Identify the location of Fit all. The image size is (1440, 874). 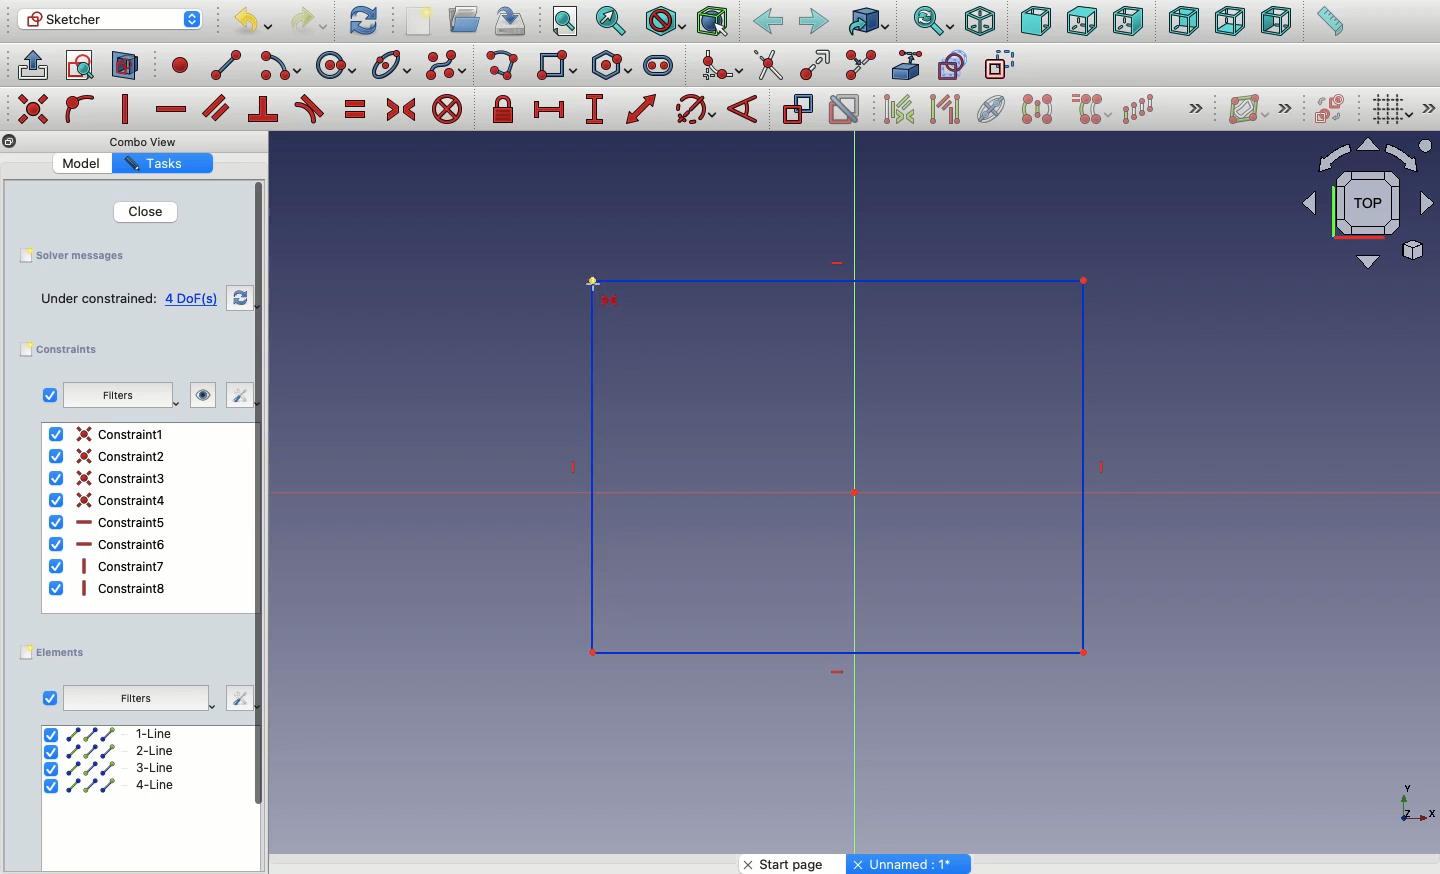
(563, 23).